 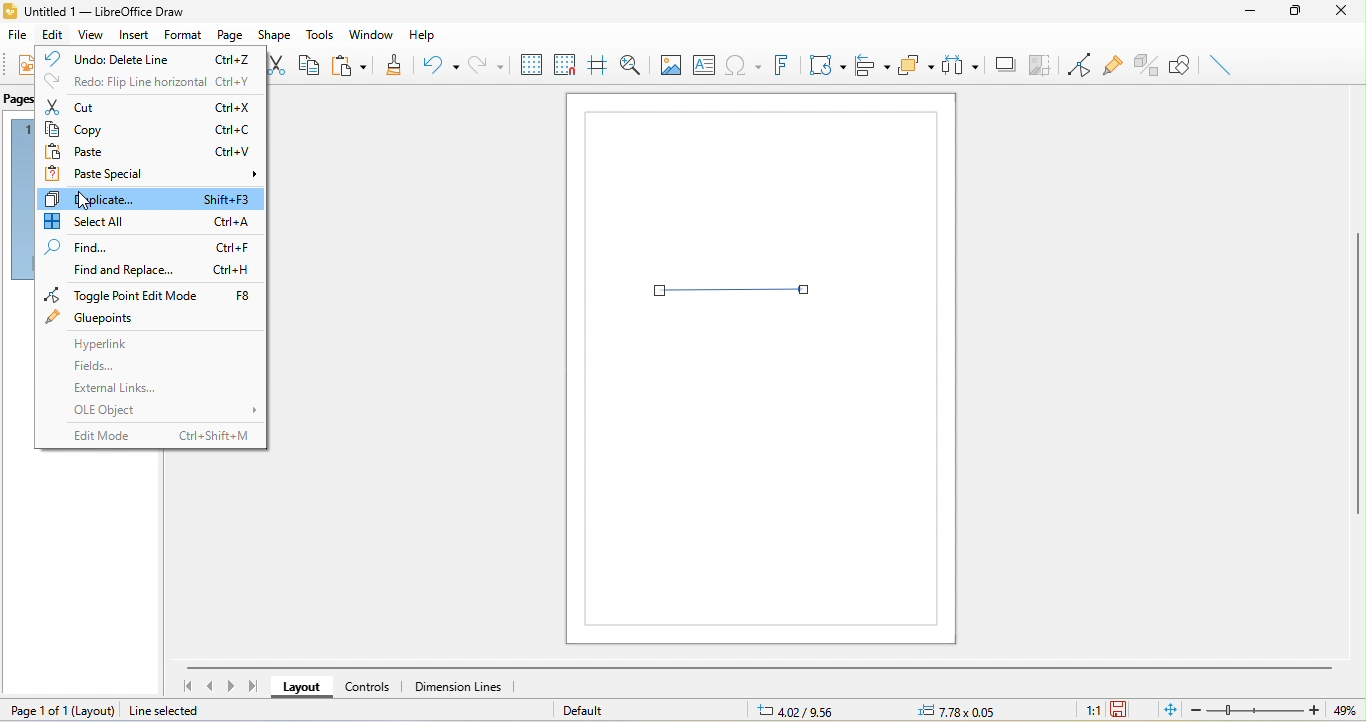 What do you see at coordinates (1345, 13) in the screenshot?
I see `close` at bounding box center [1345, 13].